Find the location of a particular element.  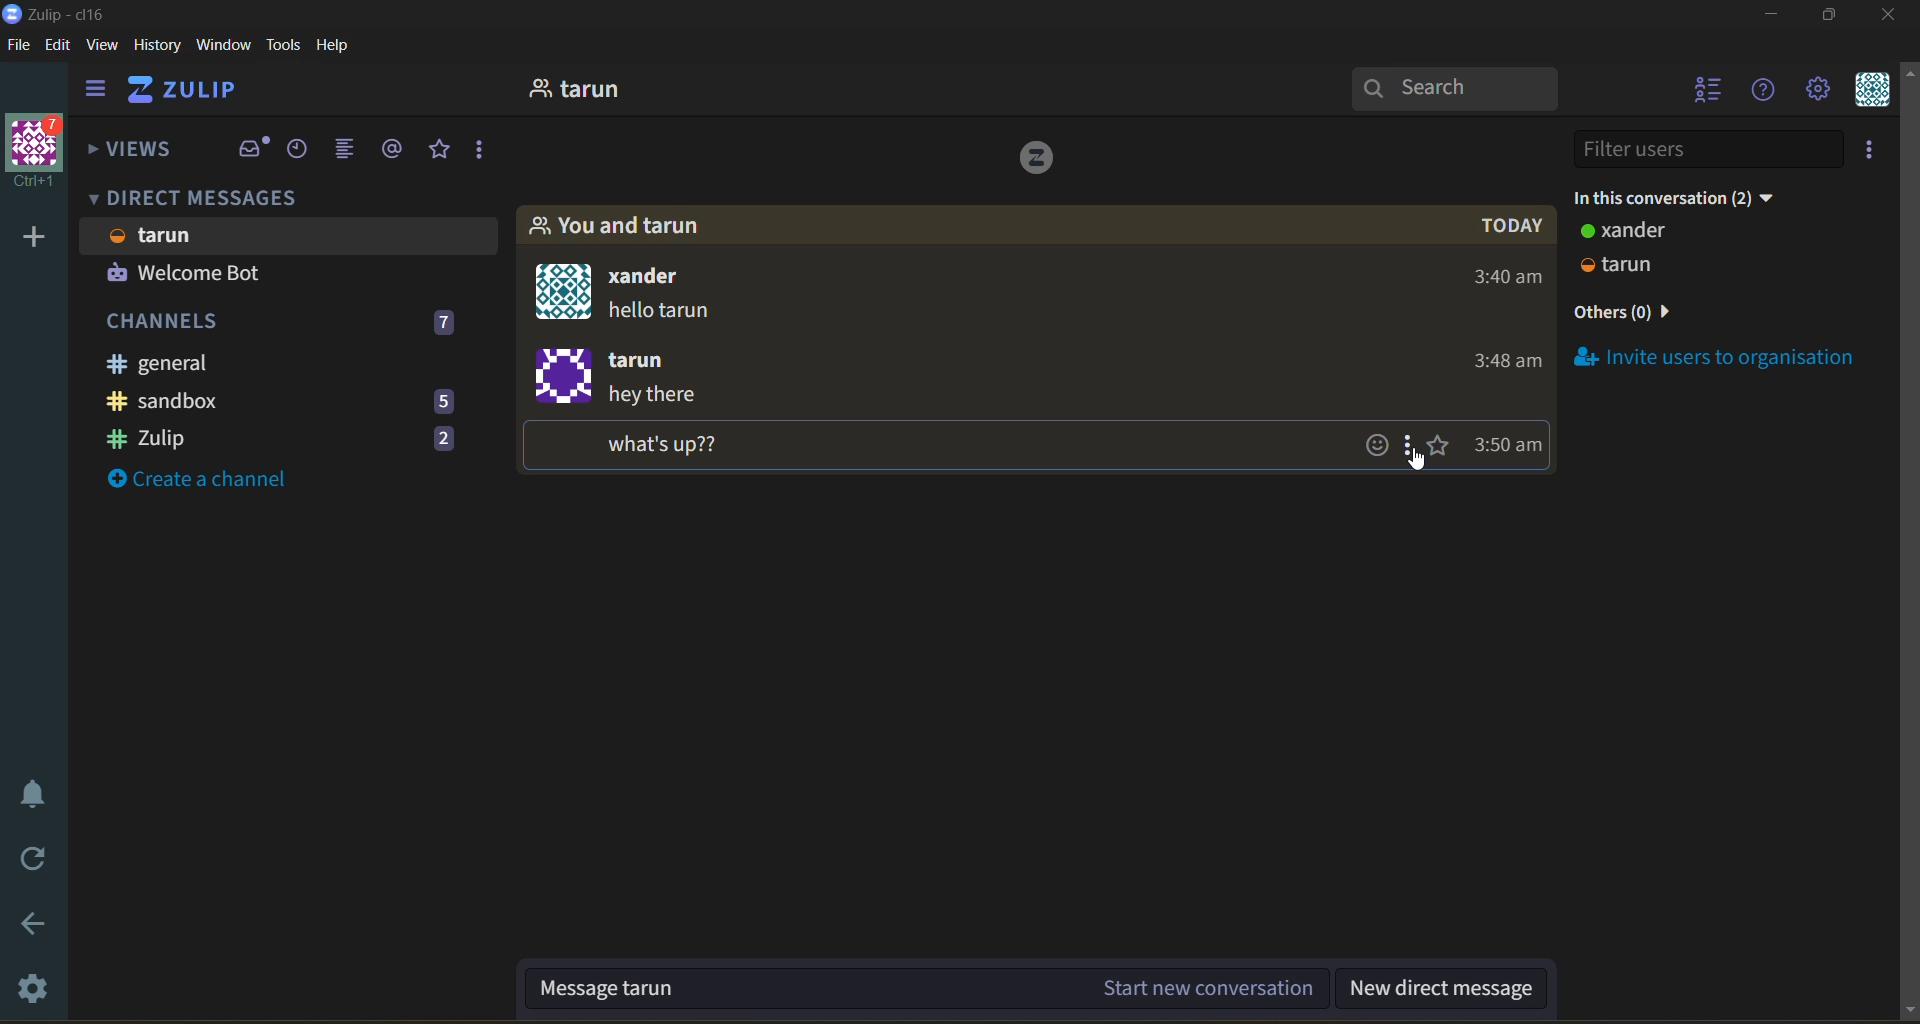

hide left side bar is located at coordinates (97, 89).